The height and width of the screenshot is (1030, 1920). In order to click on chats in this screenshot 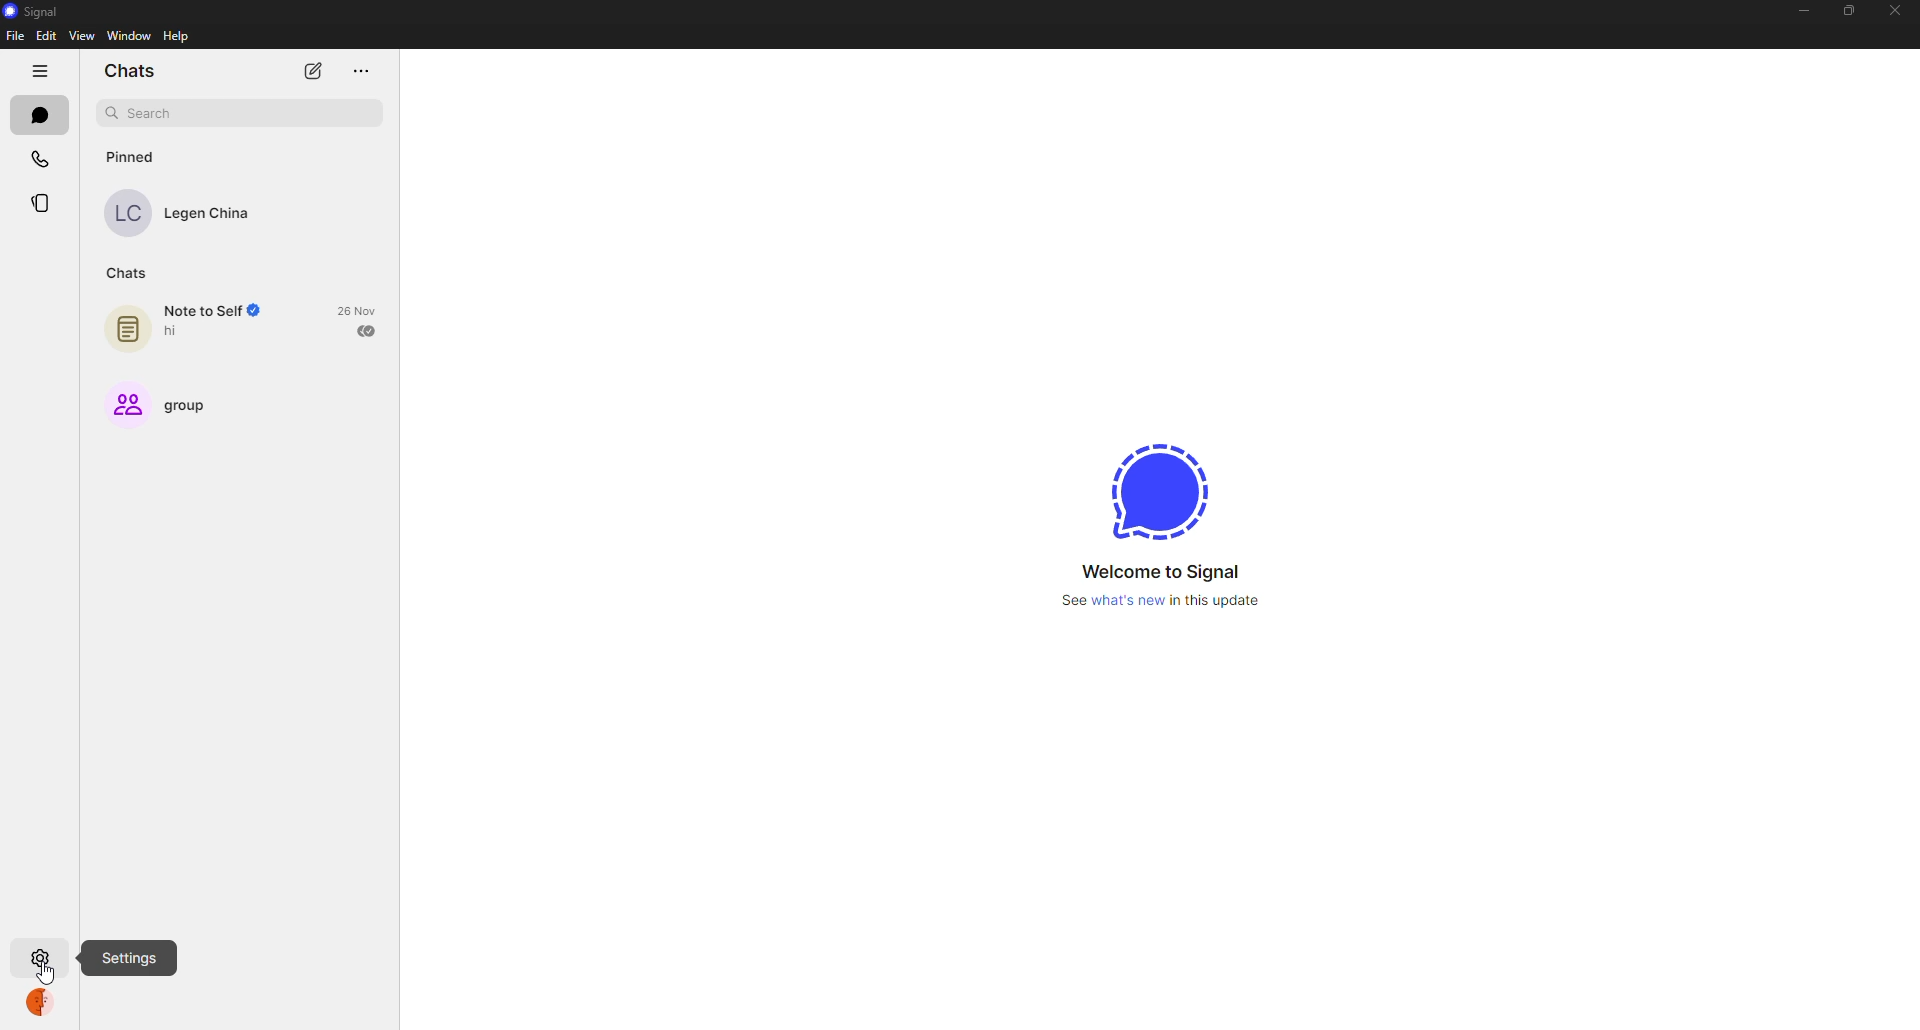, I will do `click(39, 114)`.